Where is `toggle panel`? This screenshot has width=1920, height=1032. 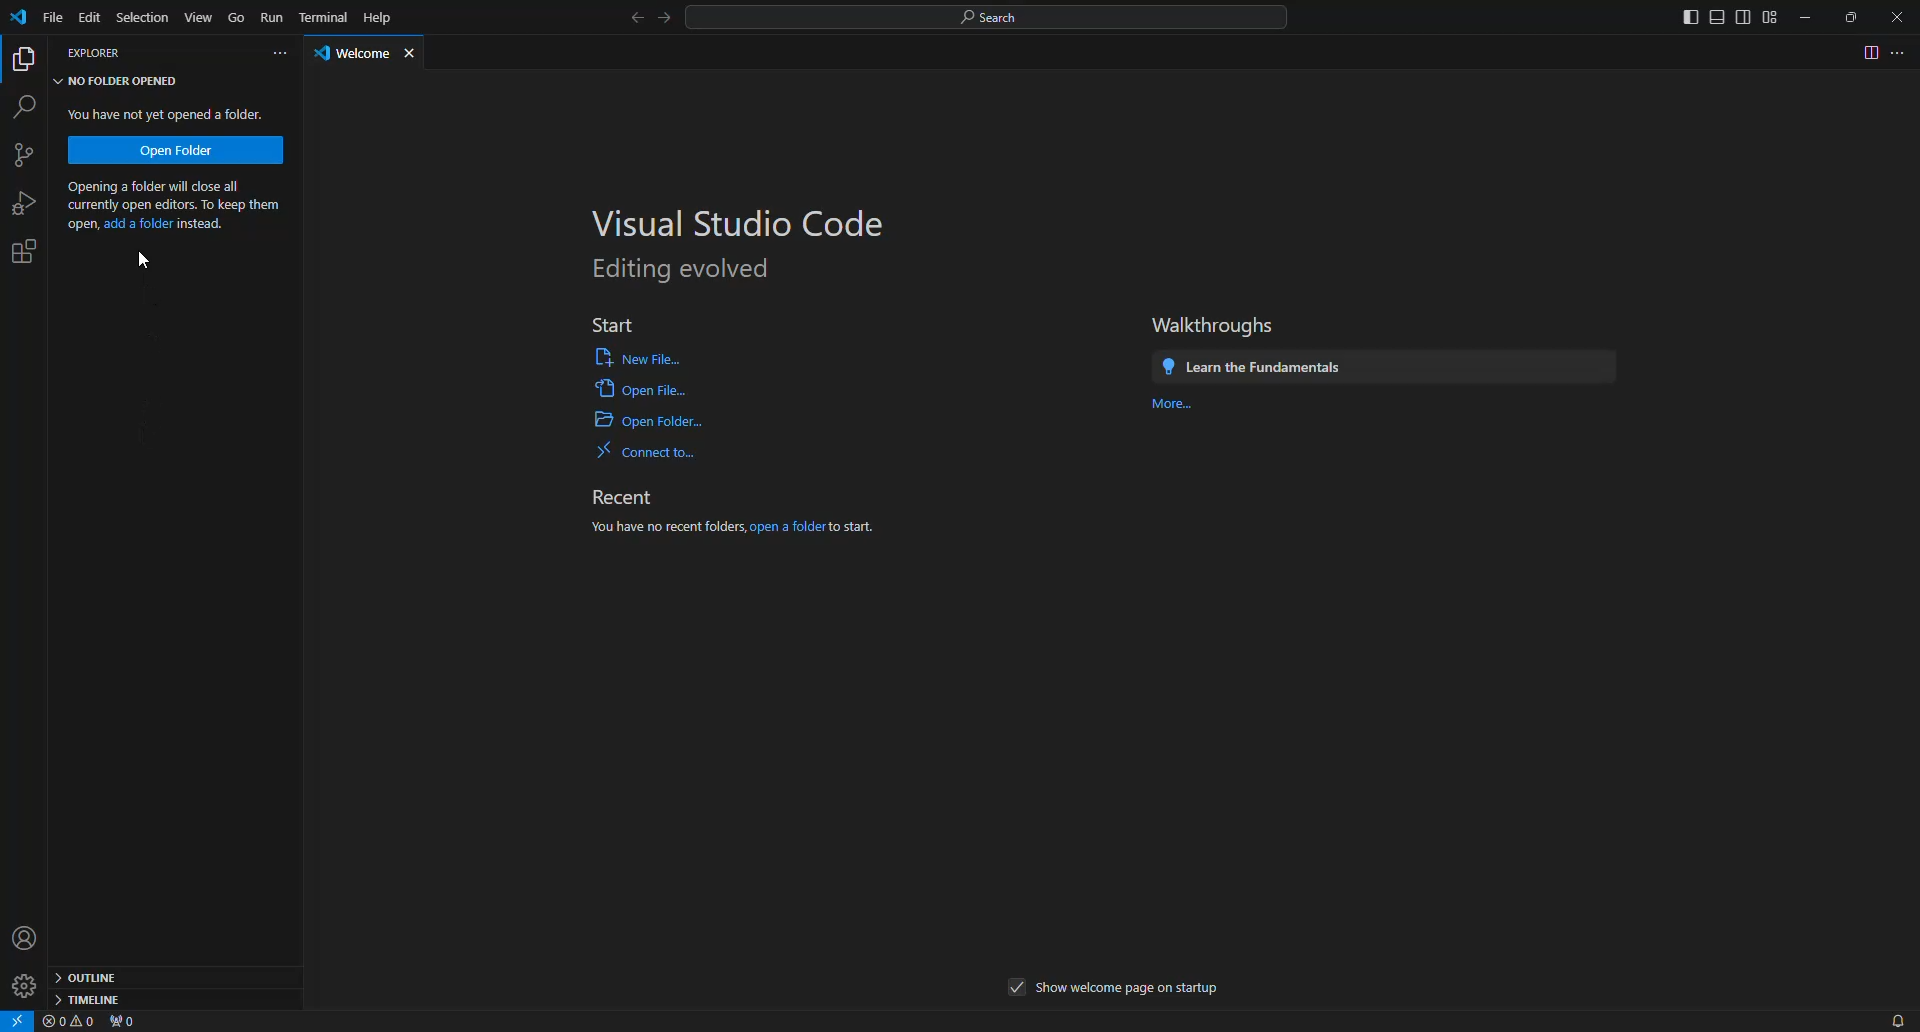 toggle panel is located at coordinates (1716, 18).